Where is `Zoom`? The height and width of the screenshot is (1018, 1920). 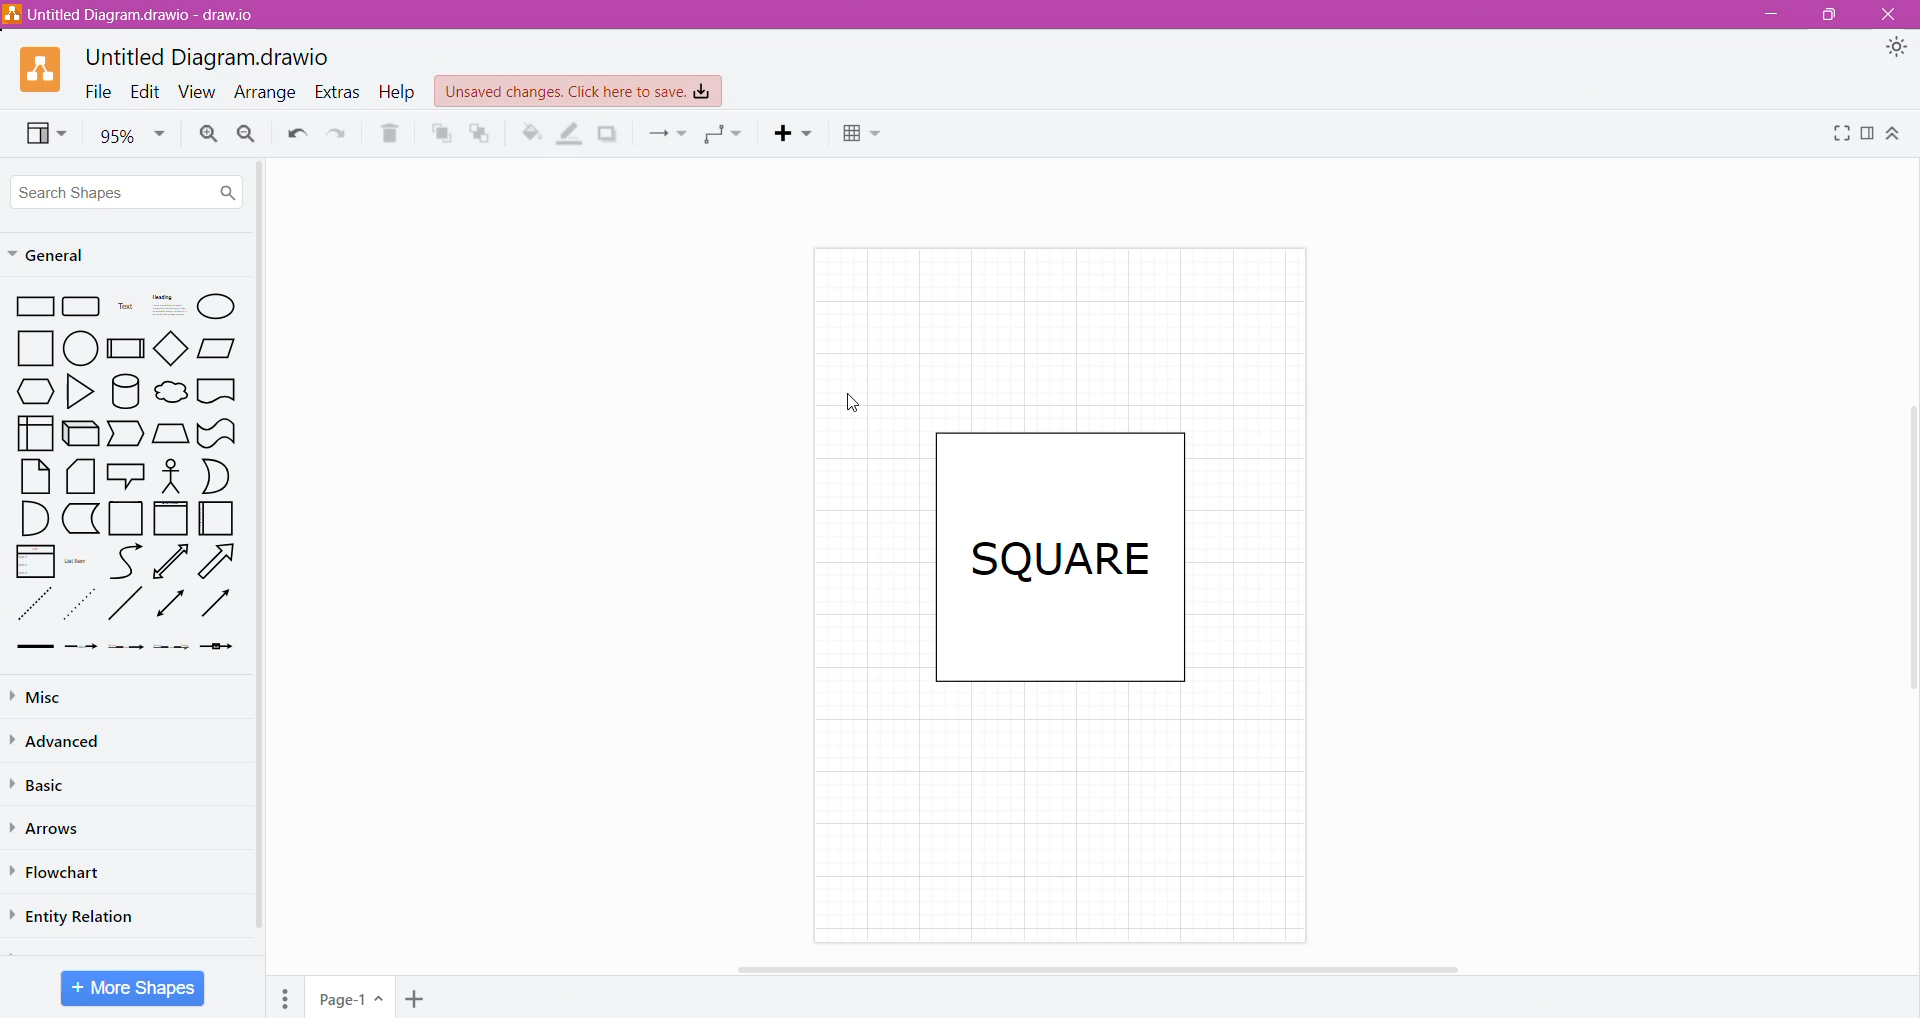 Zoom is located at coordinates (126, 136).